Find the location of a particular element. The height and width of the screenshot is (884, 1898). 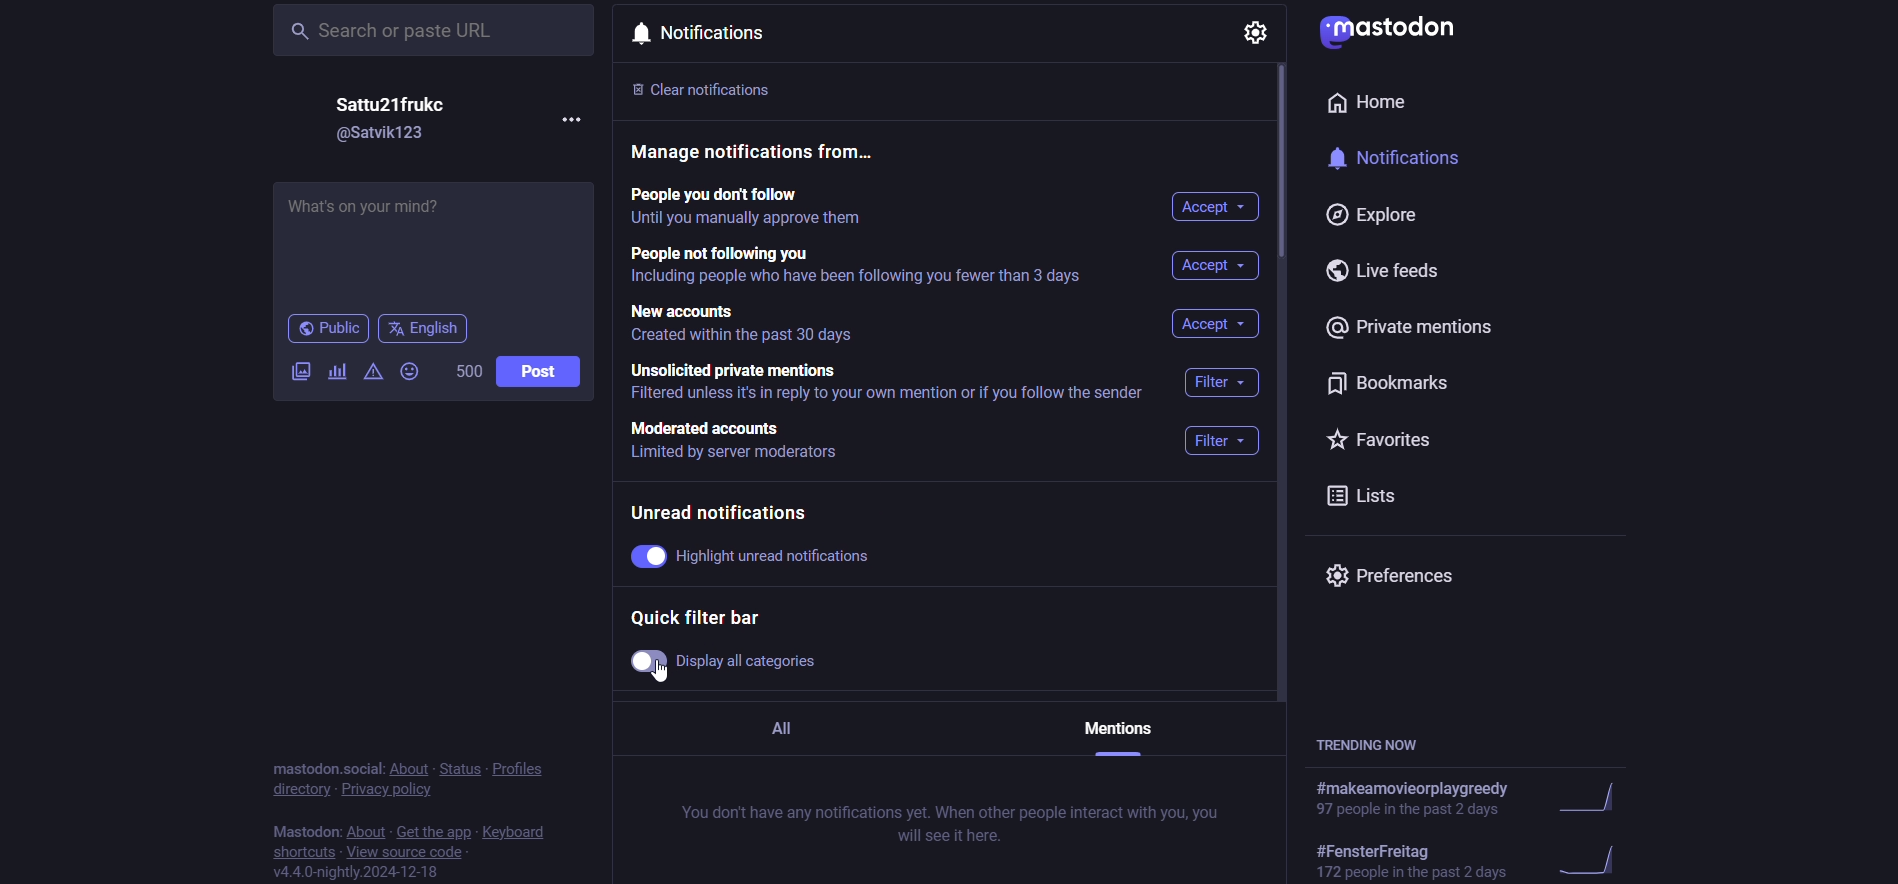

Mastodon logo is located at coordinates (1388, 33).